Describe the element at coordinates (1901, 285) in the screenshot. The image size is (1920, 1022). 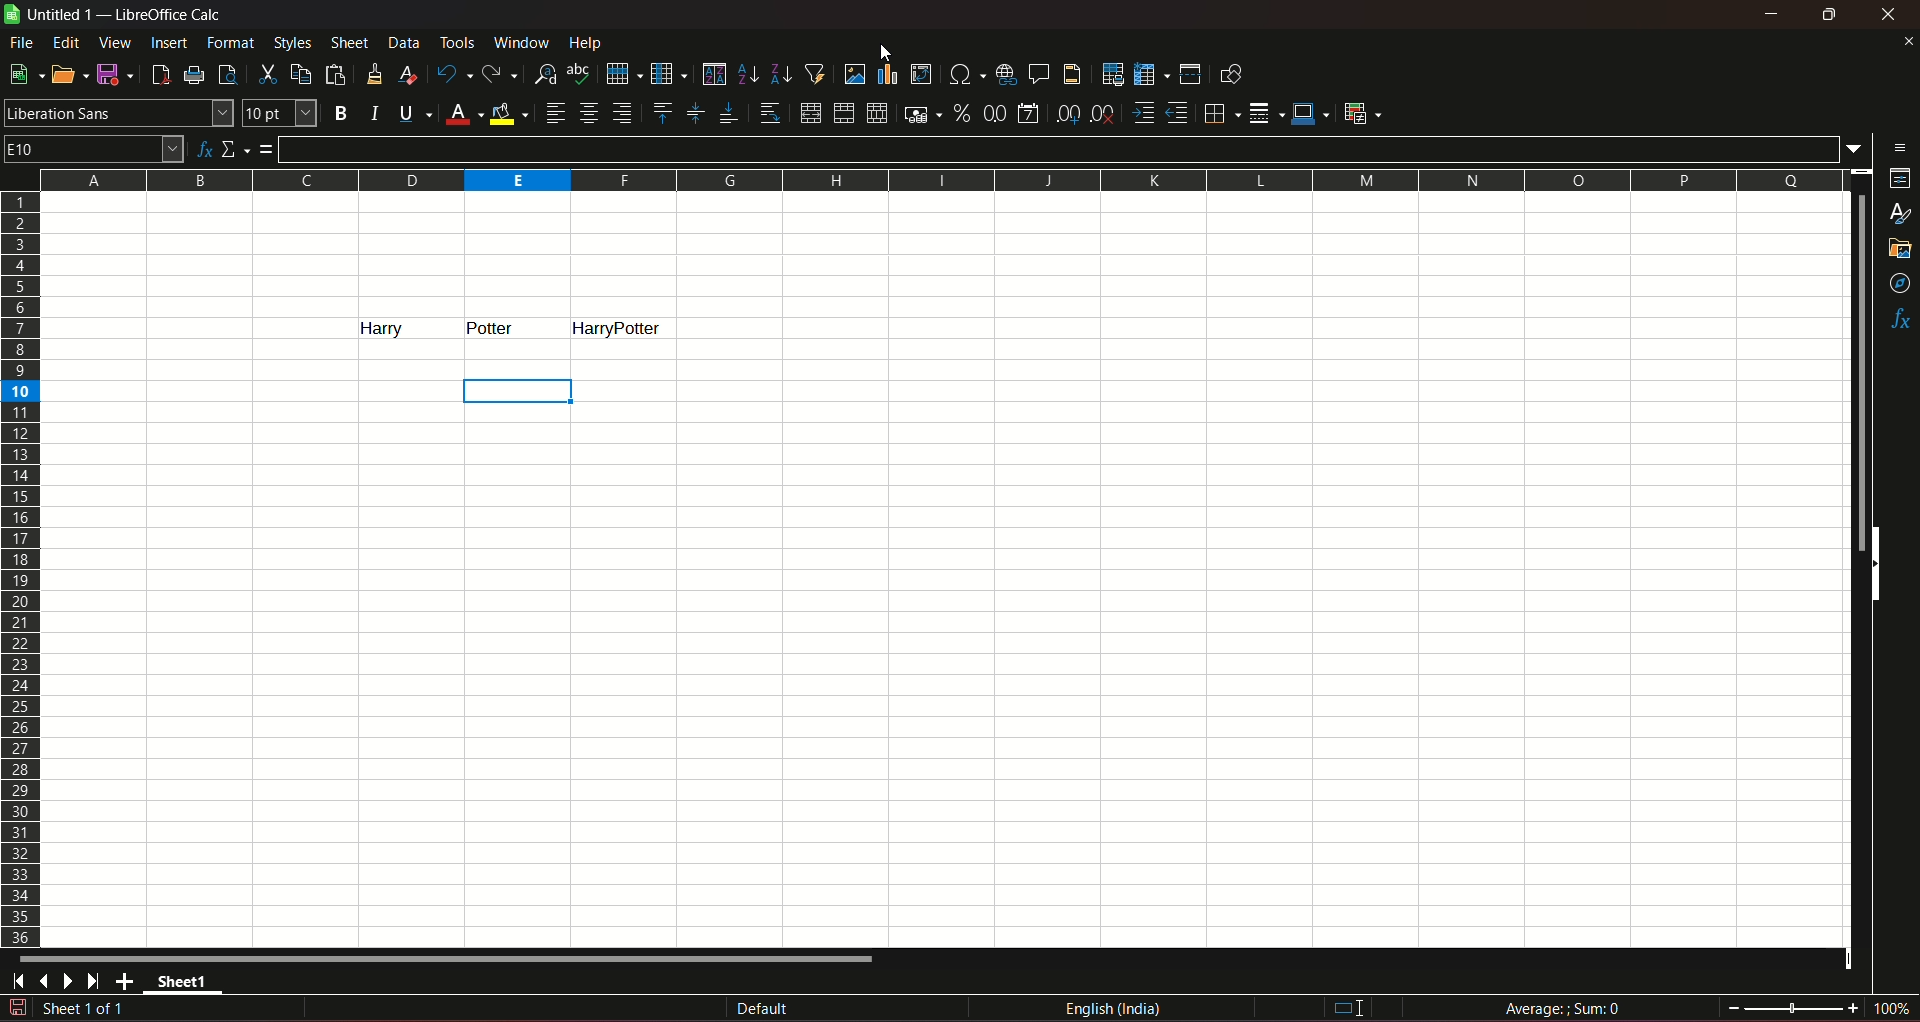
I see `navigator` at that location.